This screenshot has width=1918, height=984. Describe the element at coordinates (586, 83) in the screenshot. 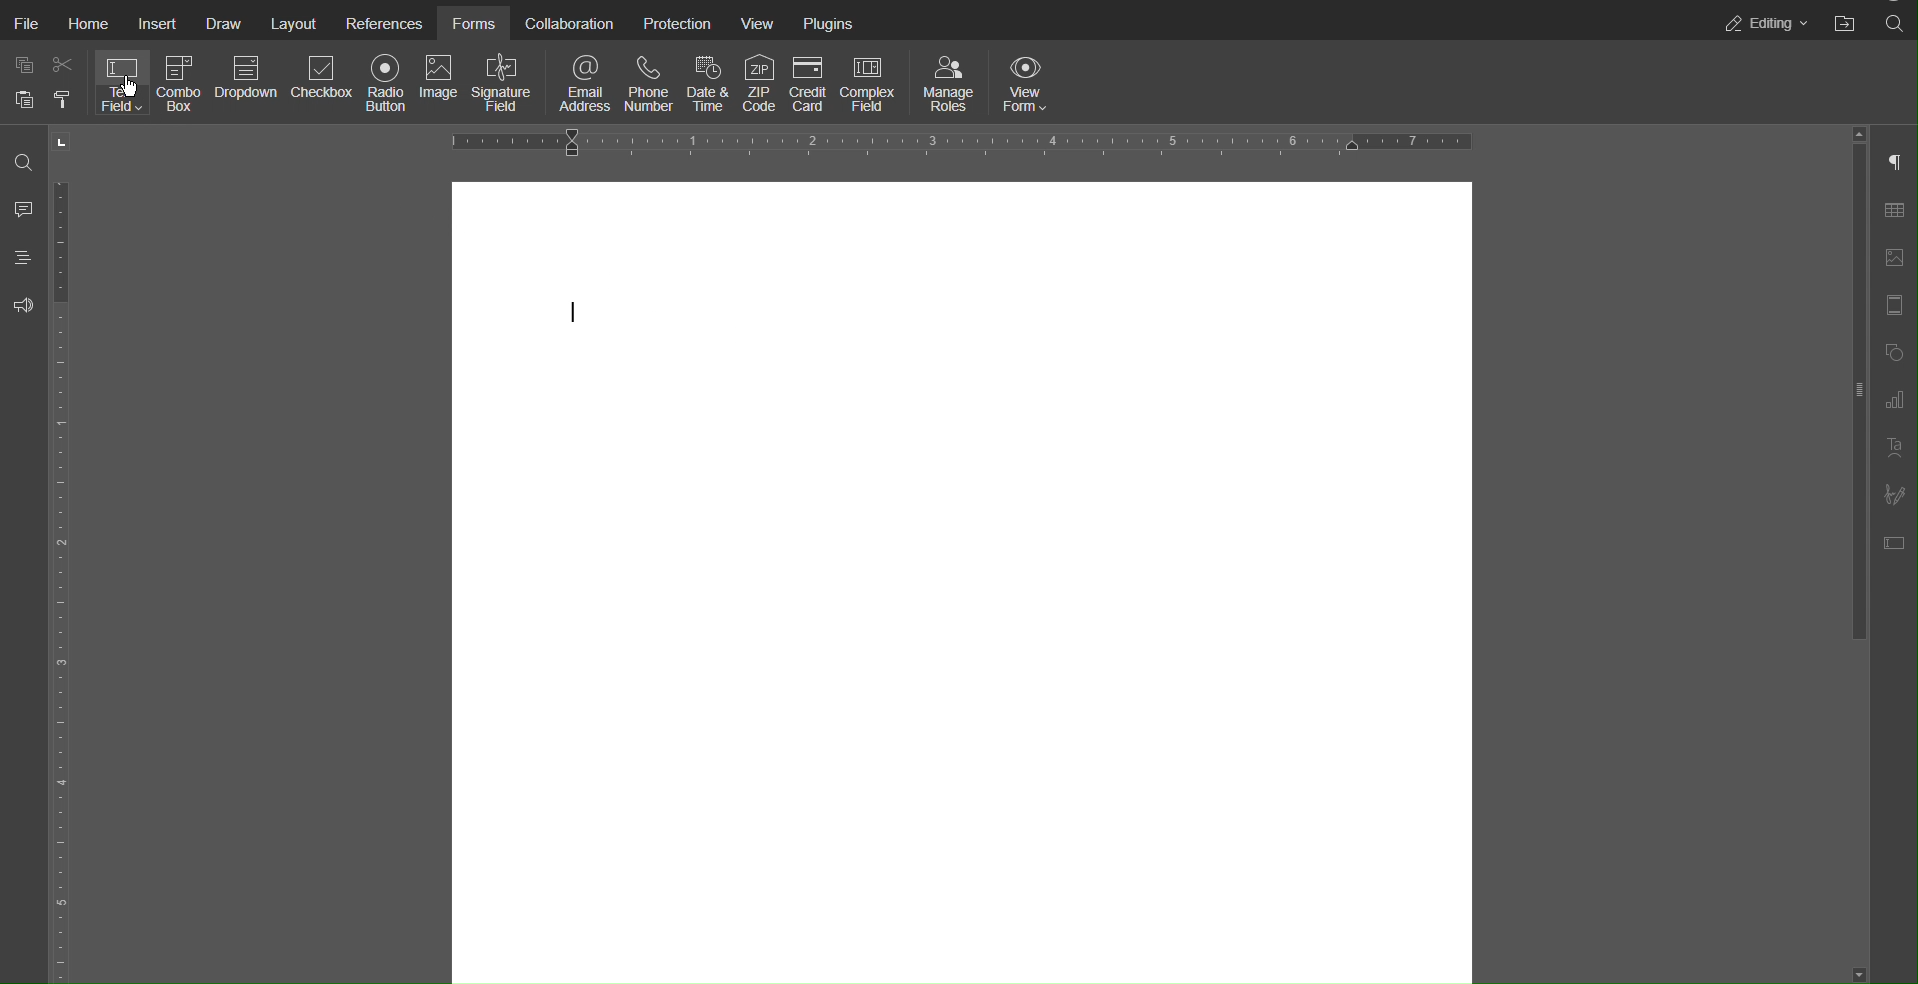

I see `Email Address` at that location.